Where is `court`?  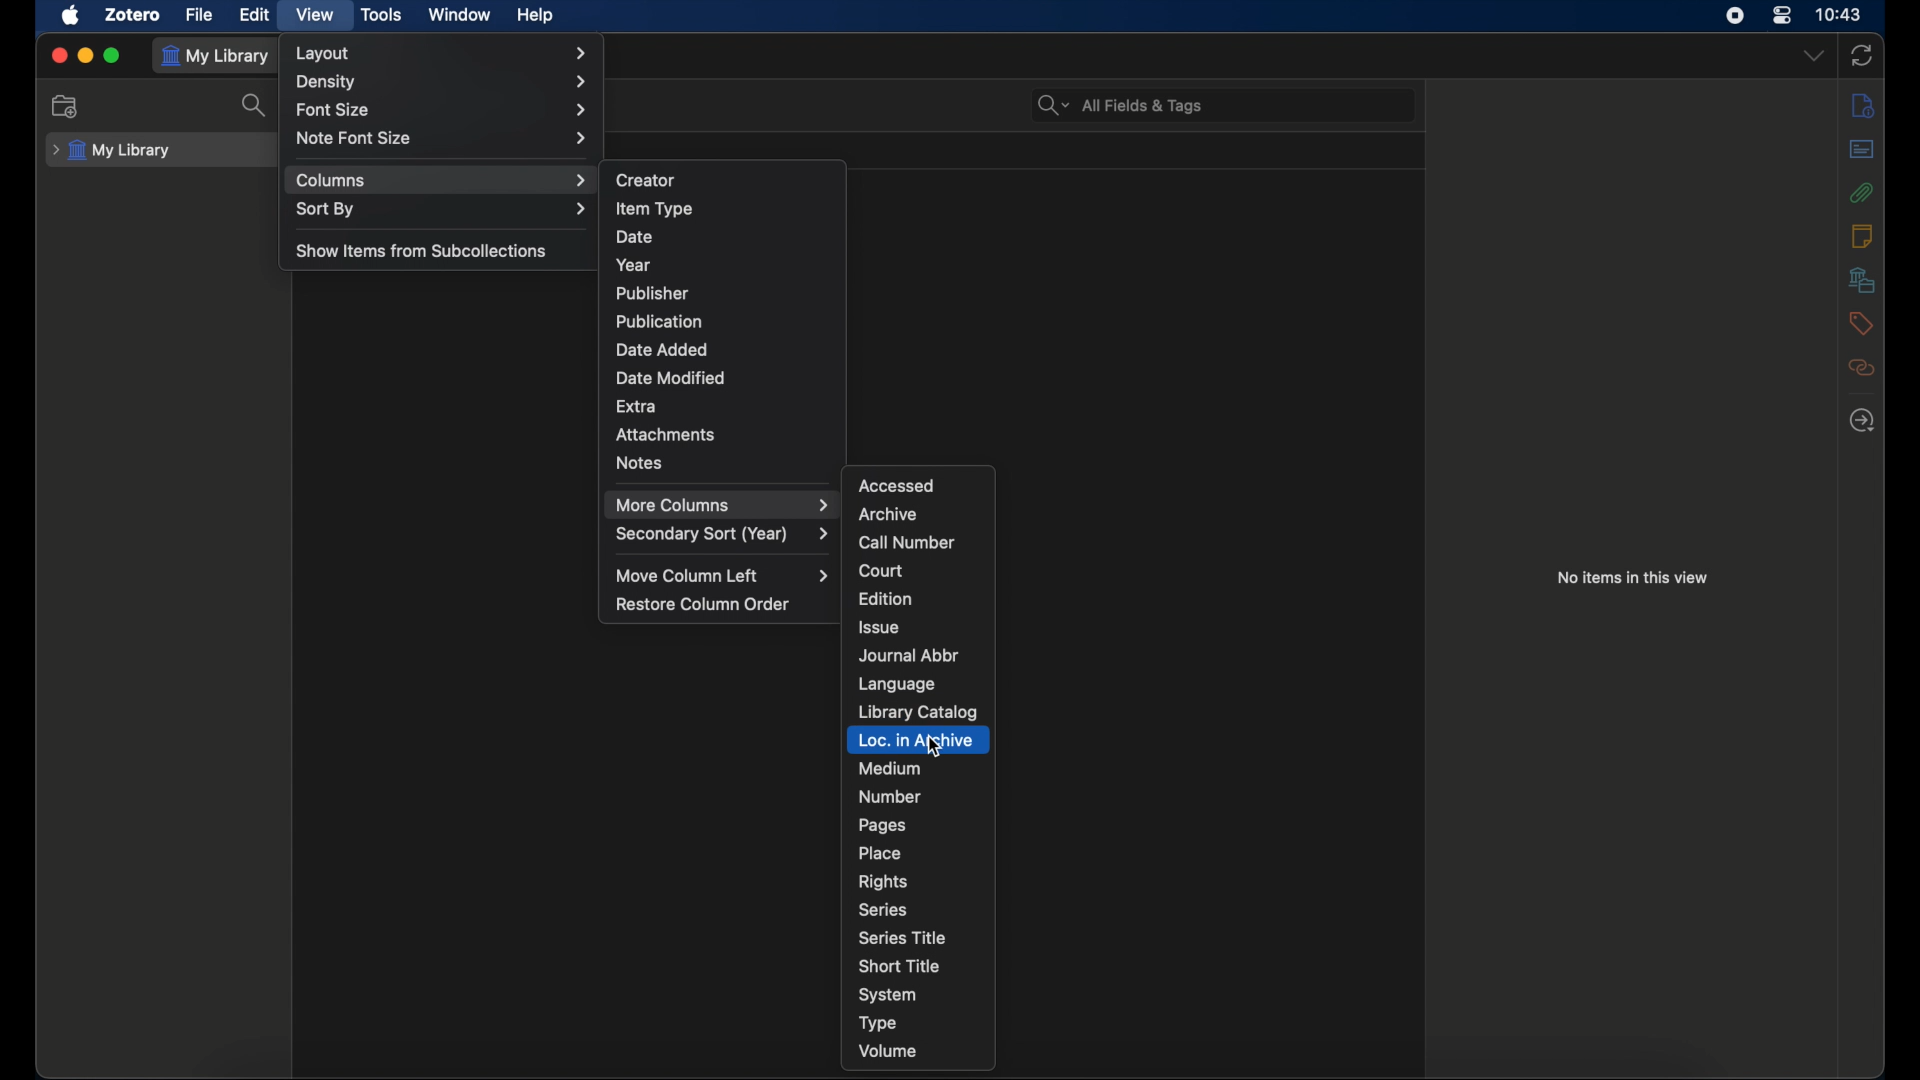 court is located at coordinates (882, 570).